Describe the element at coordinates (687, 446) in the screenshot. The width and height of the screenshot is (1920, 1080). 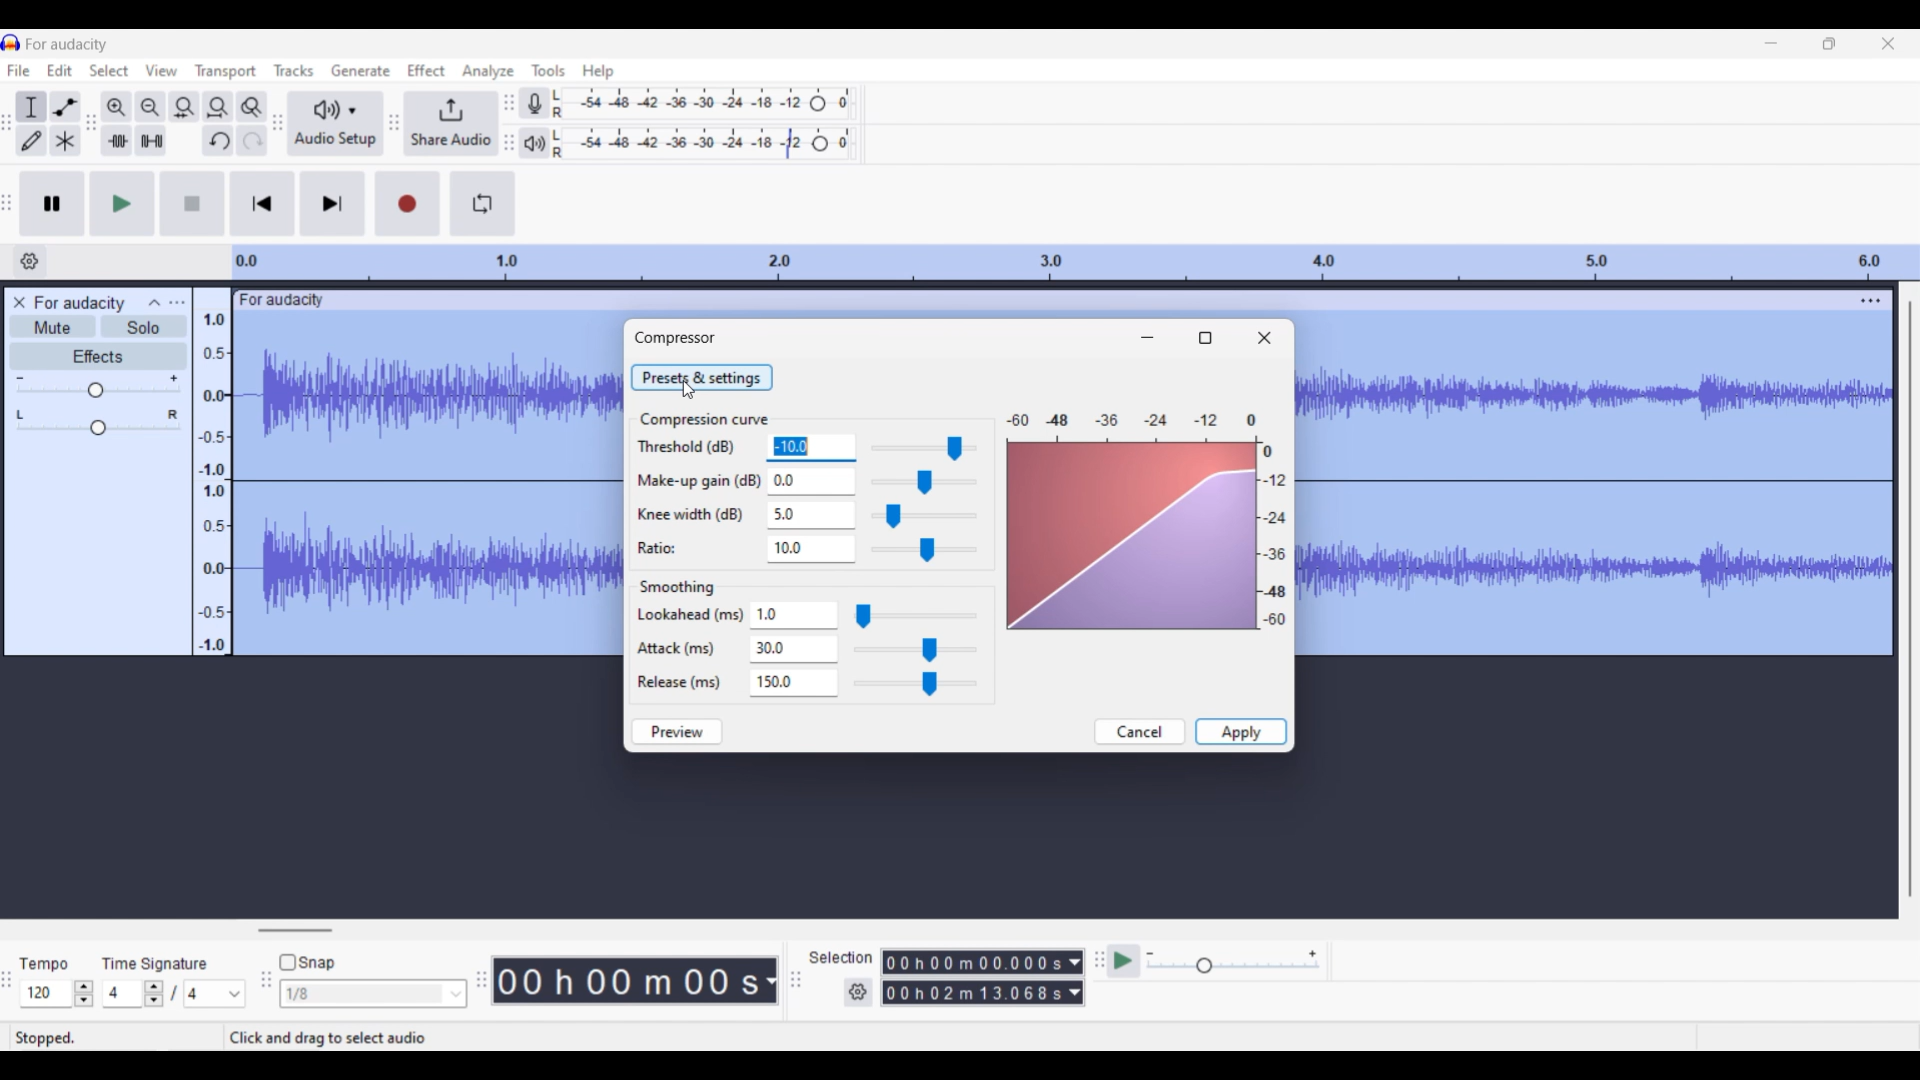
I see `threshold (dB)` at that location.